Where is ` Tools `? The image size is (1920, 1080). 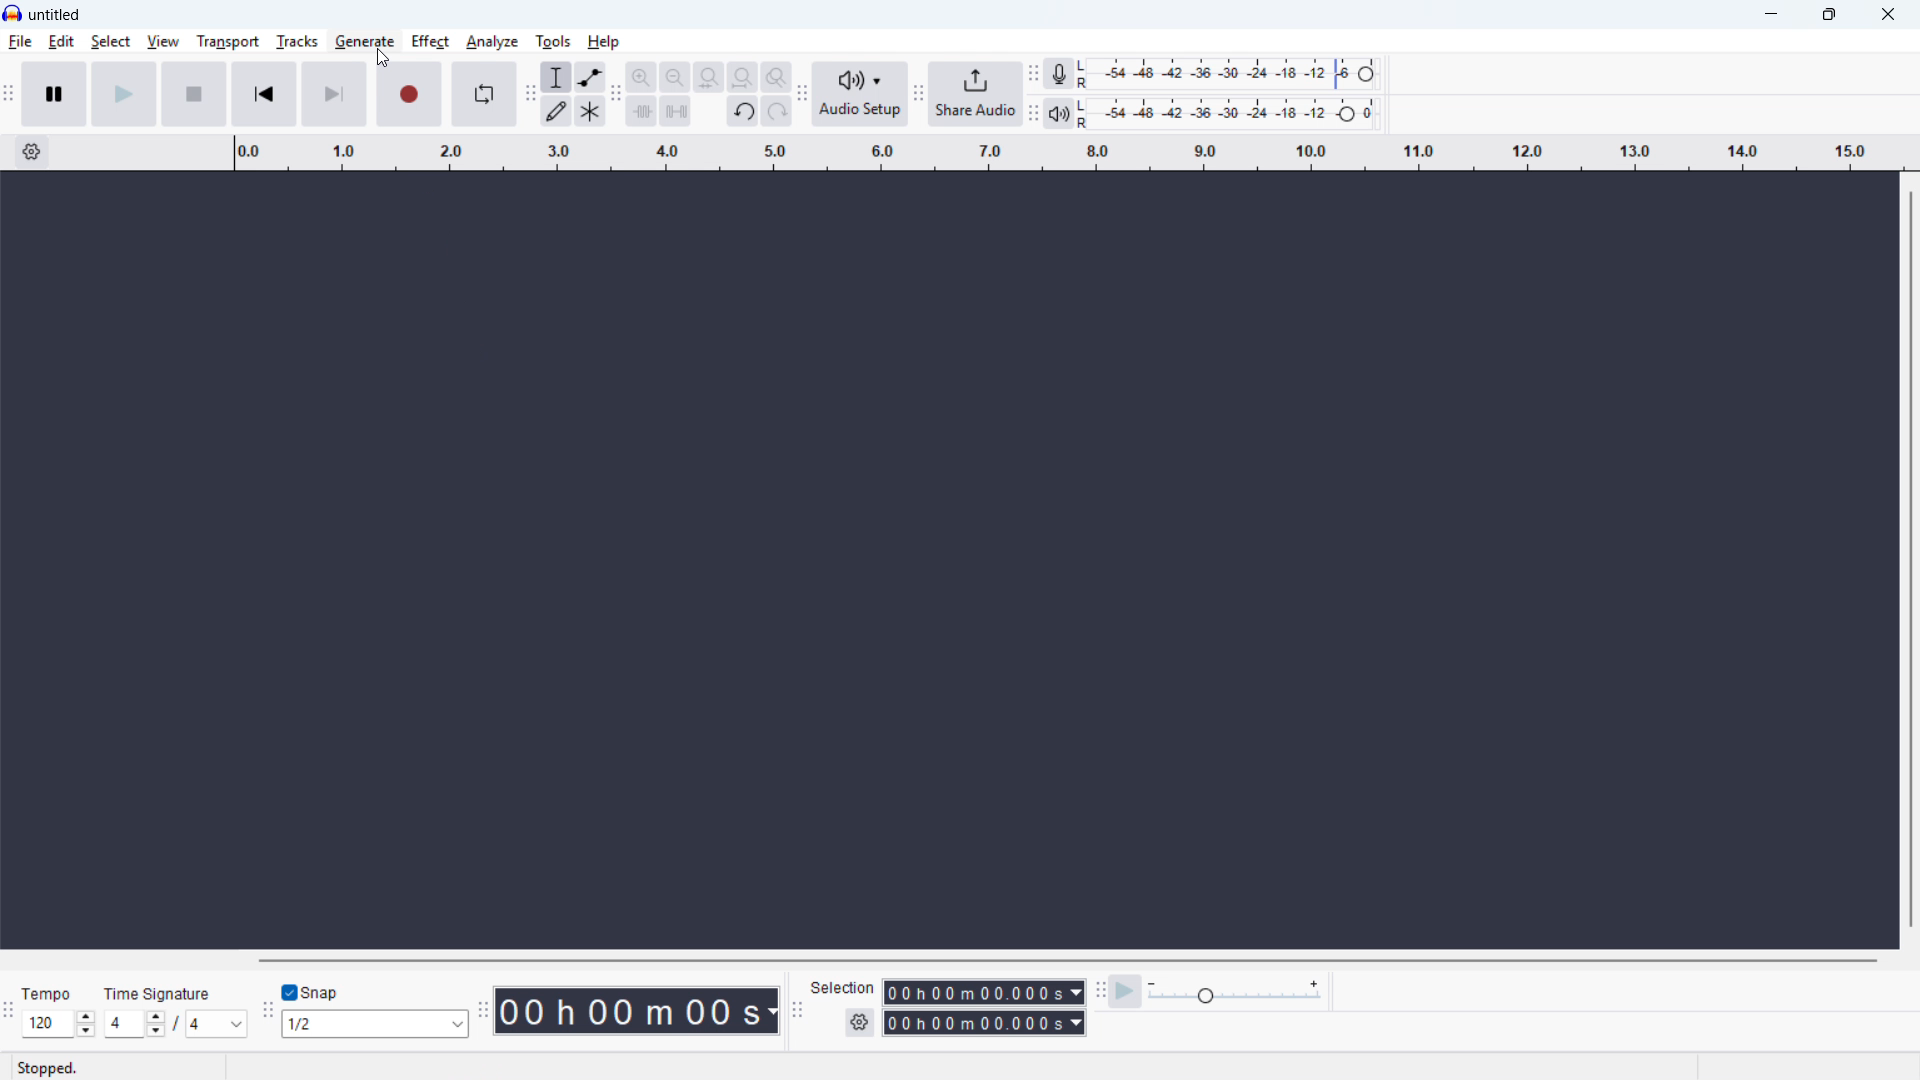
 Tools  is located at coordinates (554, 41).